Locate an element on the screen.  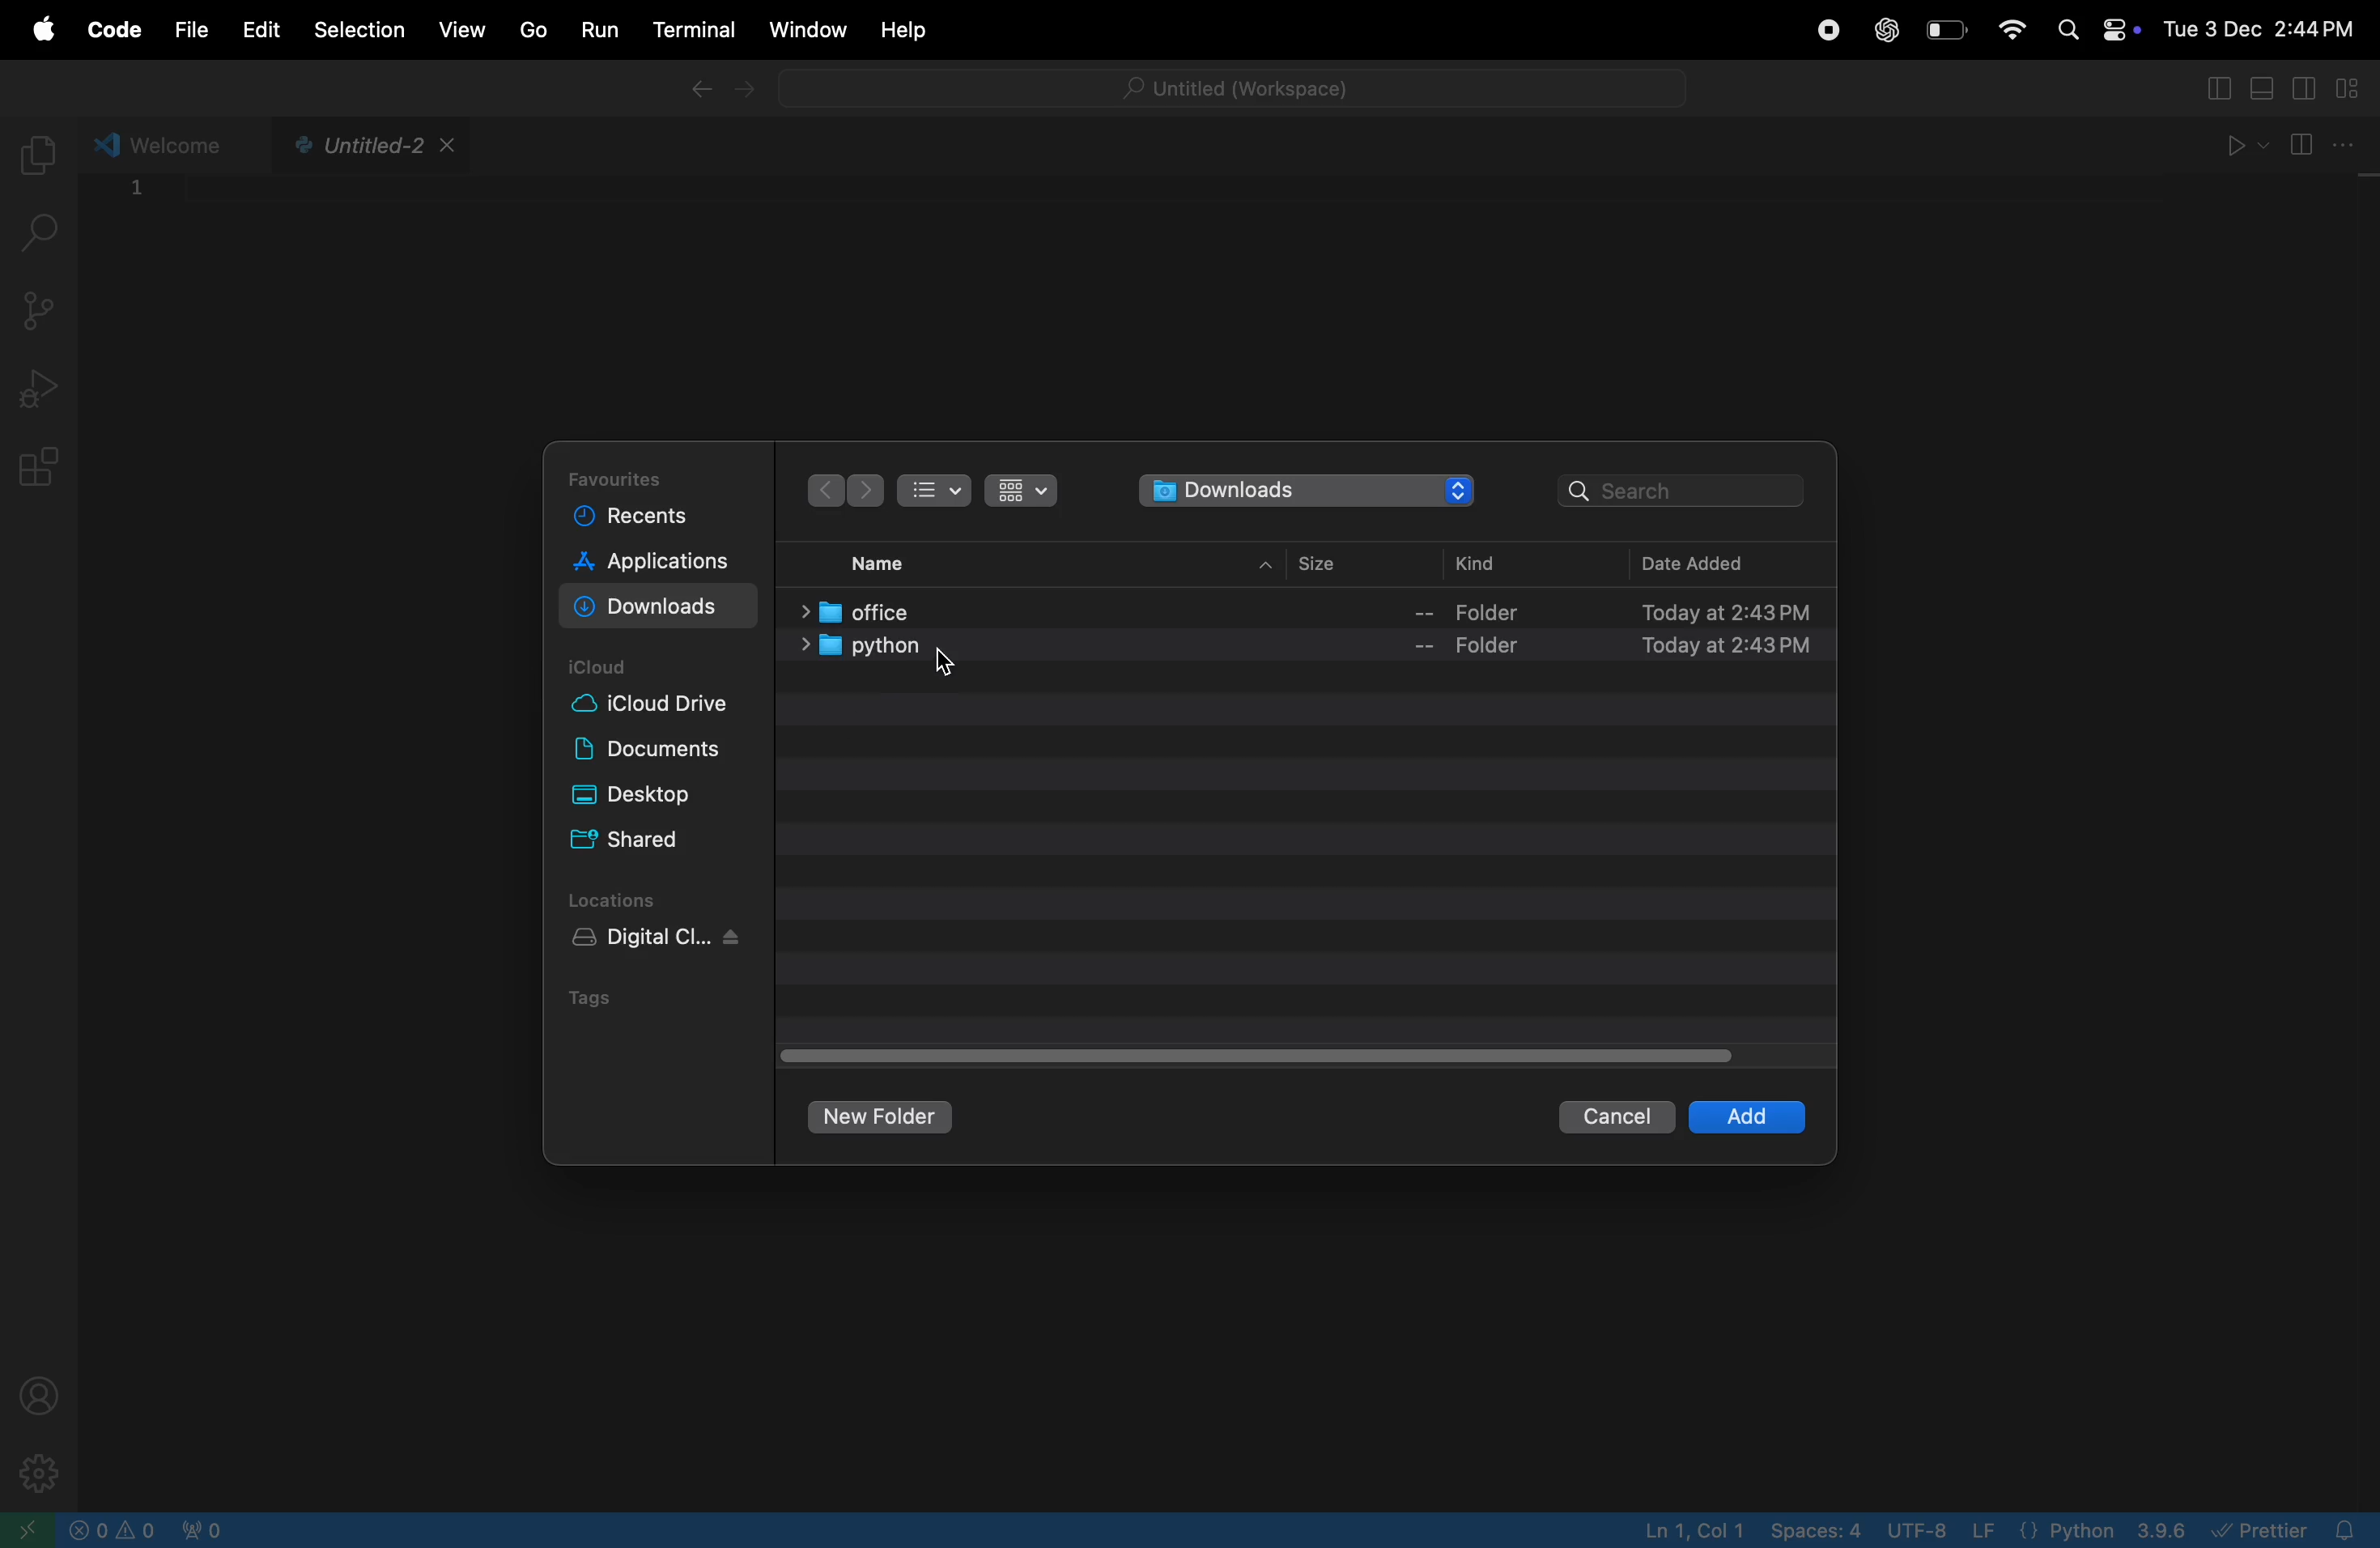
go is located at coordinates (530, 28).